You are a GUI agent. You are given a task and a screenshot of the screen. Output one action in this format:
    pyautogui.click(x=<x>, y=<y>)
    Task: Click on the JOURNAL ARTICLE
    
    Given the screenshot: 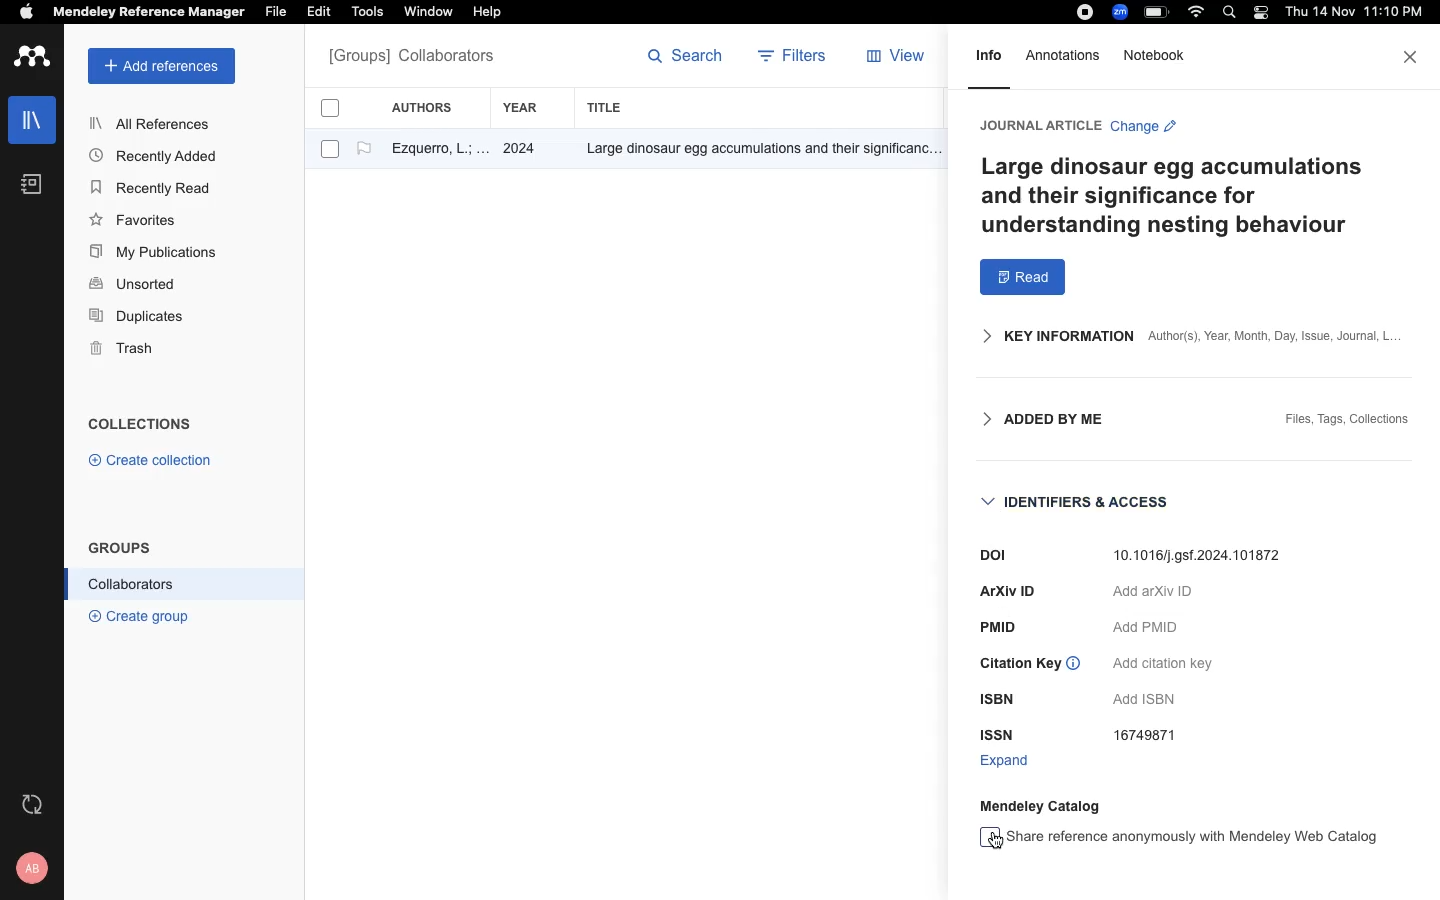 What is the action you would take?
    pyautogui.click(x=1038, y=125)
    